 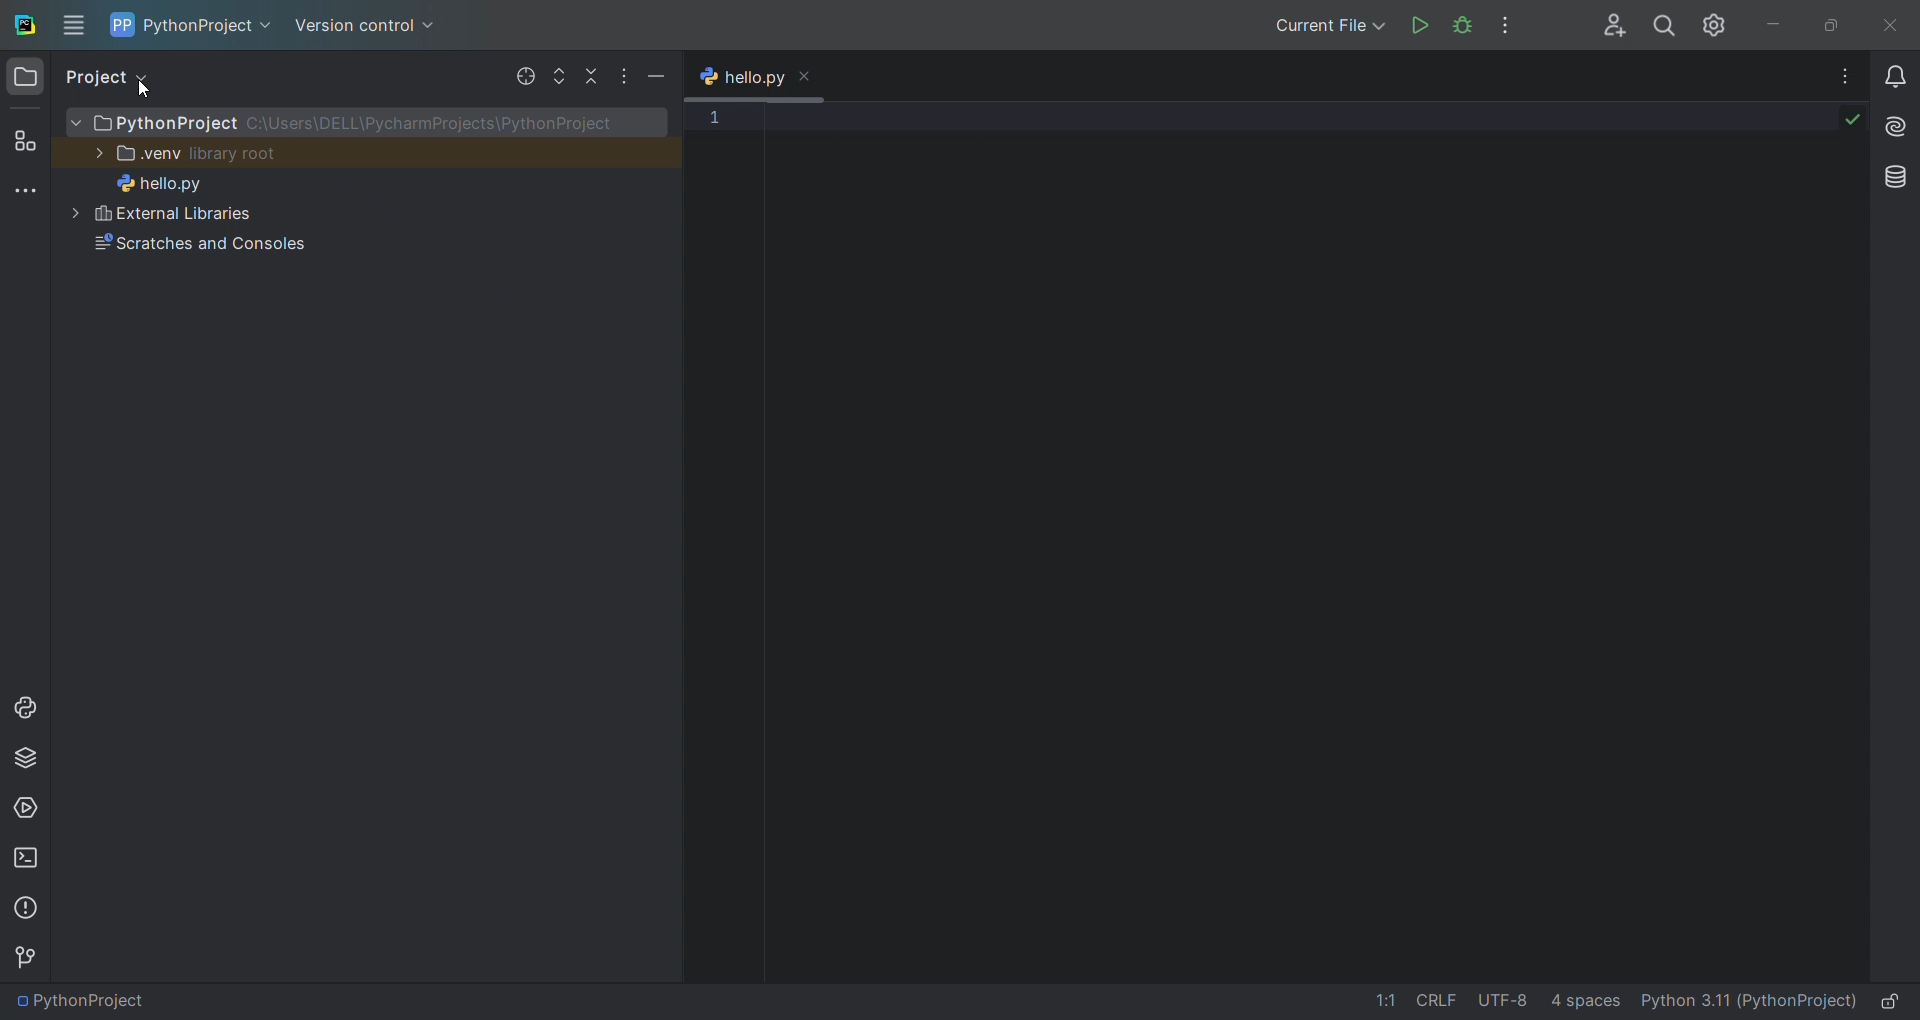 I want to click on select file, so click(x=523, y=75).